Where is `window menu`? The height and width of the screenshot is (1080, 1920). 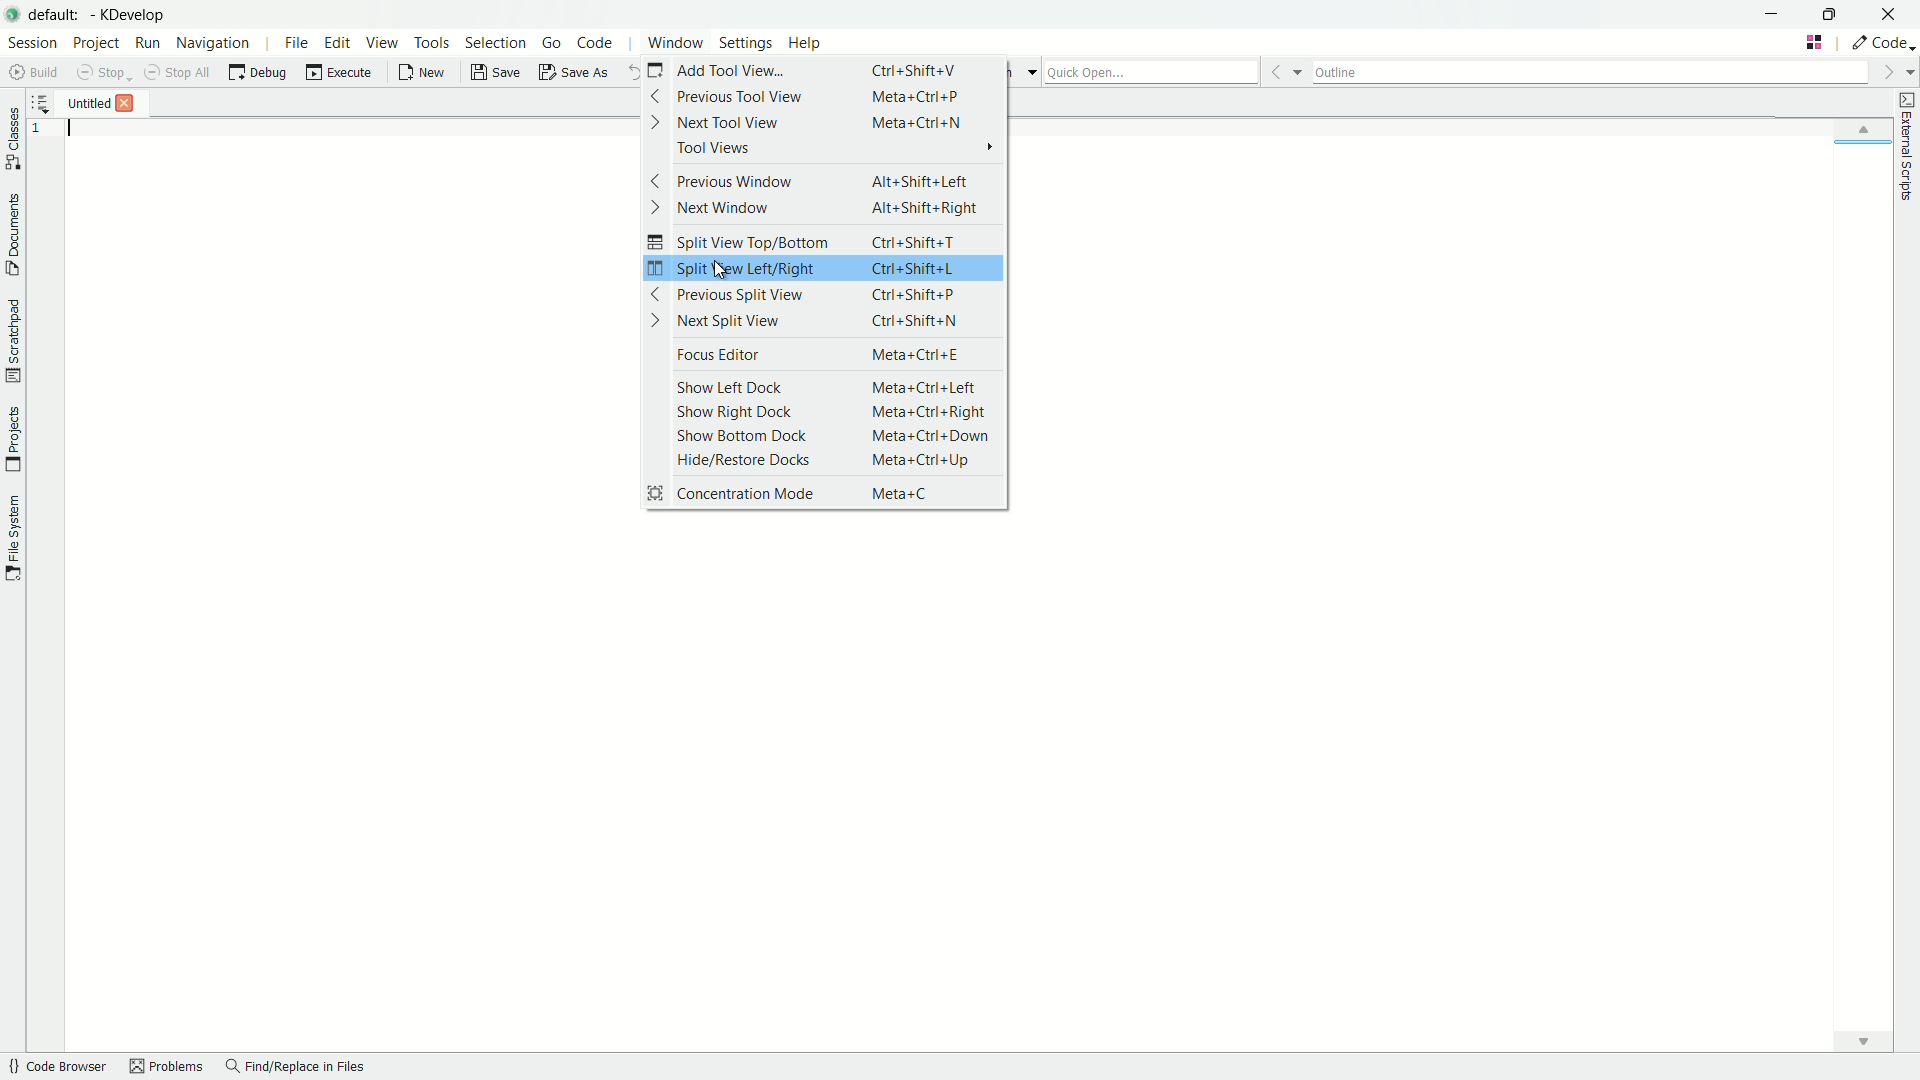
window menu is located at coordinates (677, 44).